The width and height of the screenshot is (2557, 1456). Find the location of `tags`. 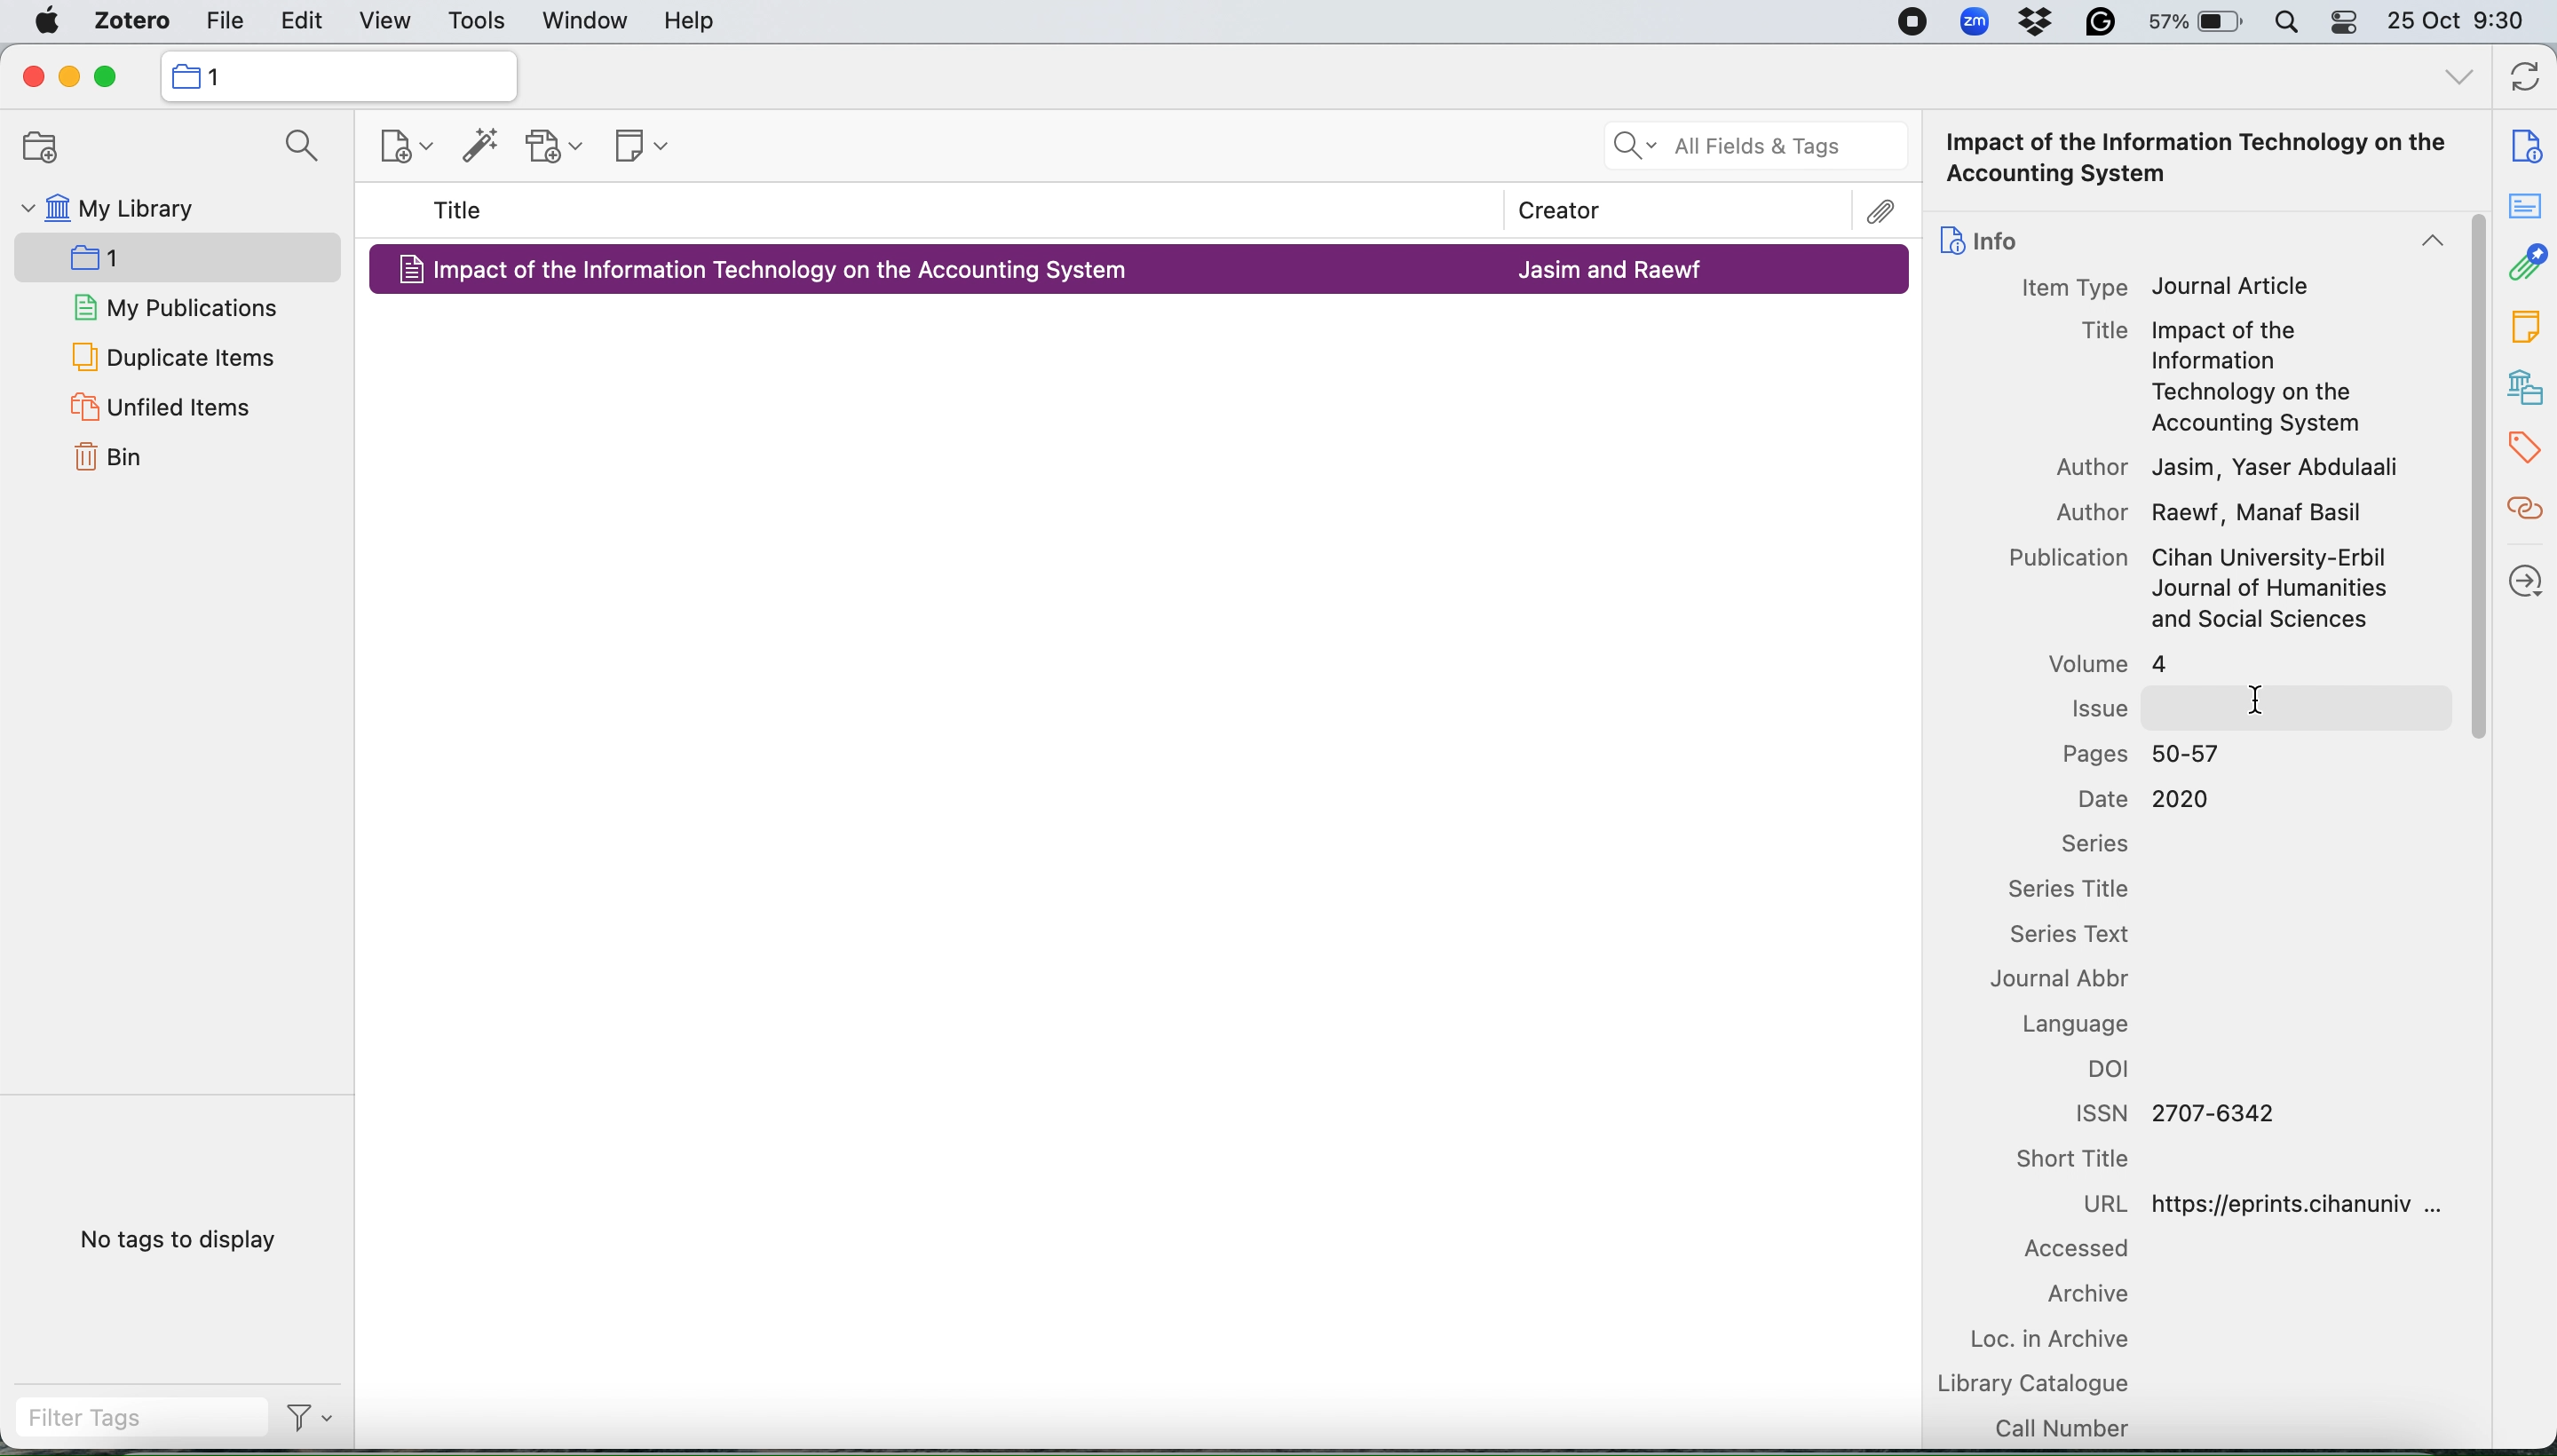

tags is located at coordinates (2522, 328).